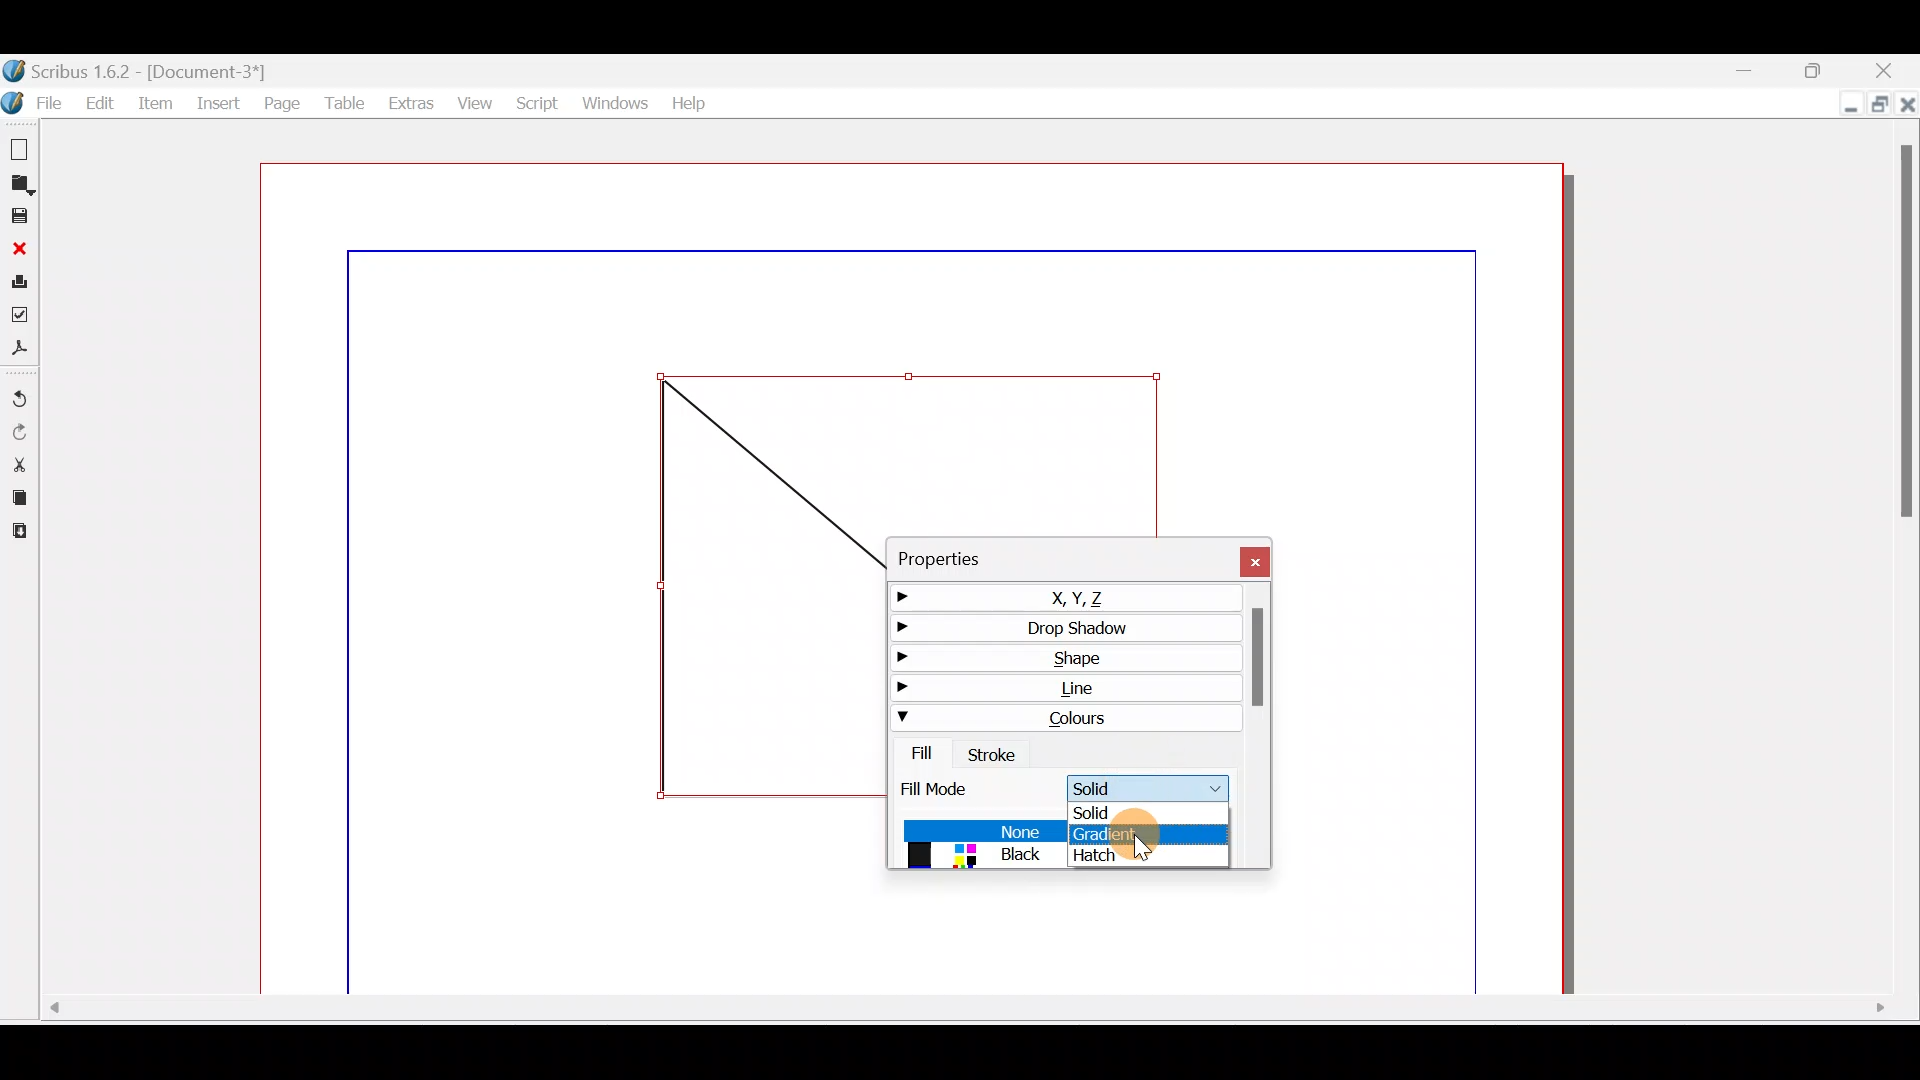 The image size is (1920, 1080). I want to click on File, so click(32, 103).